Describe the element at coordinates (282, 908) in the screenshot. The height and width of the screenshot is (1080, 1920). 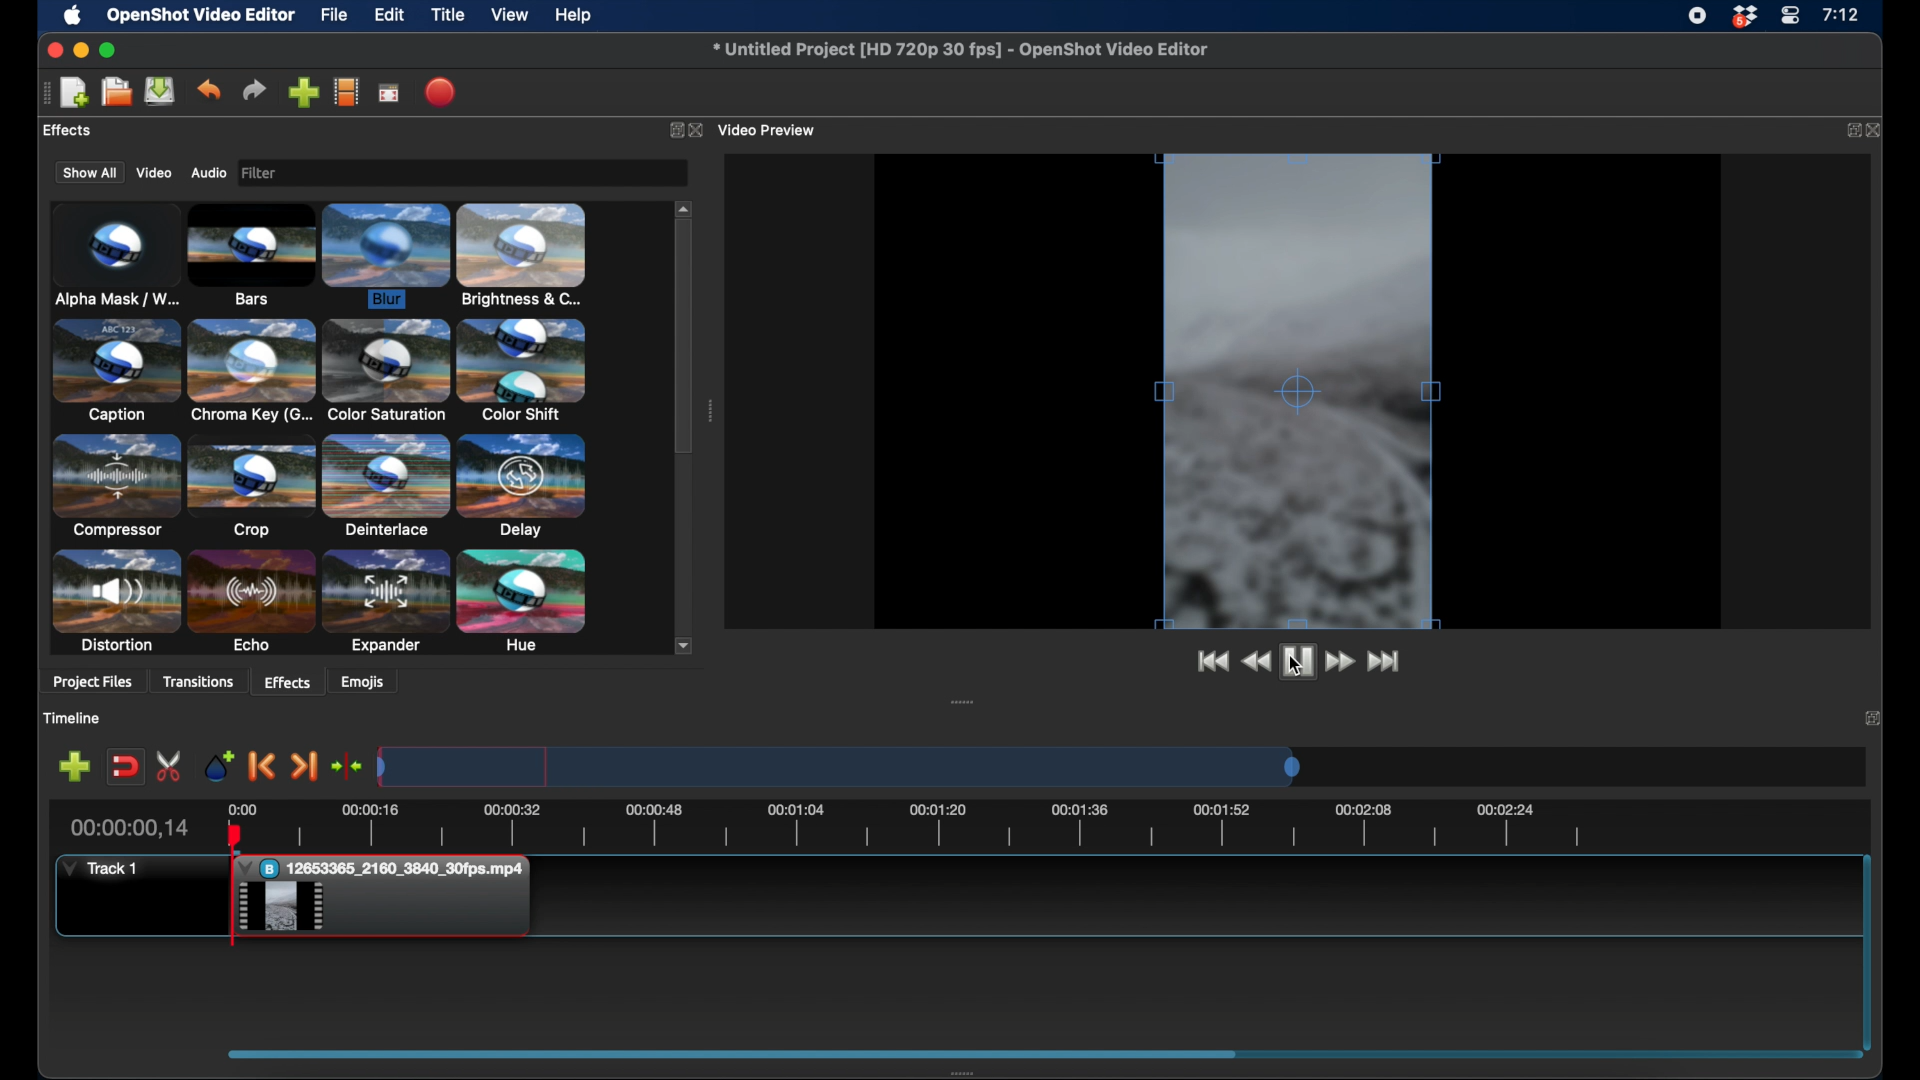
I see `Cursor` at that location.